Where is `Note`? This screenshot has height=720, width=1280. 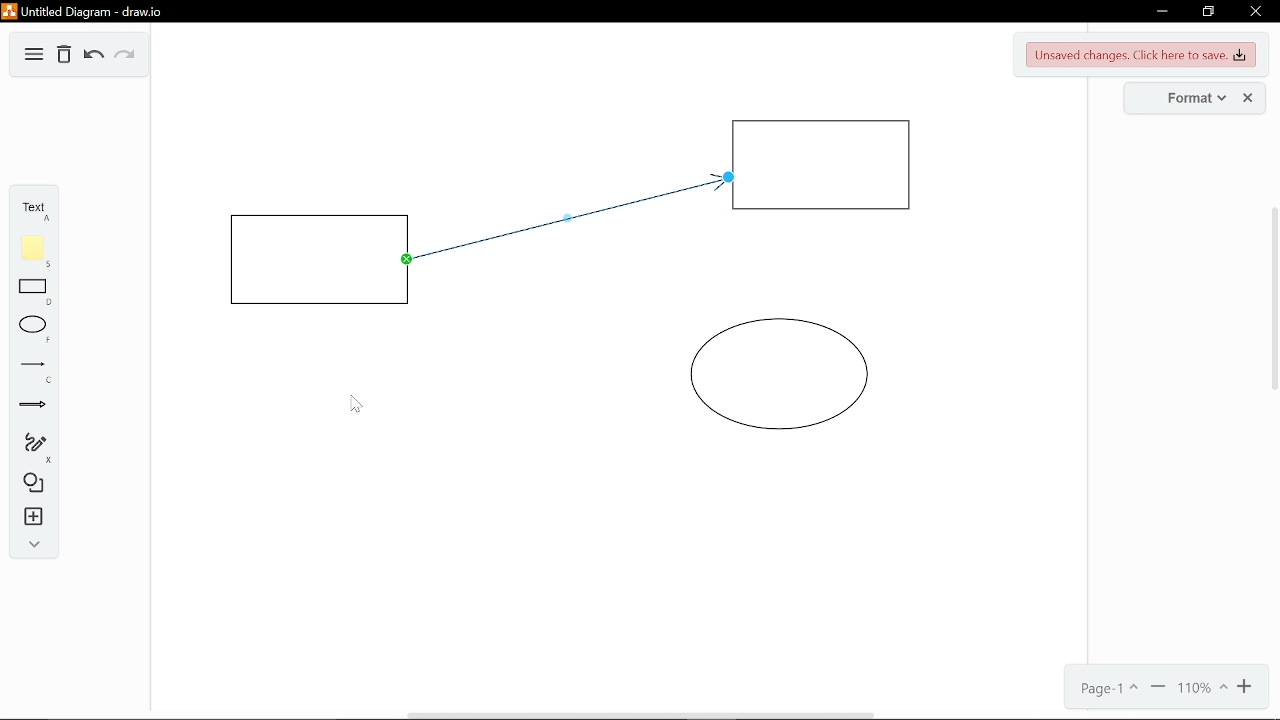 Note is located at coordinates (34, 251).